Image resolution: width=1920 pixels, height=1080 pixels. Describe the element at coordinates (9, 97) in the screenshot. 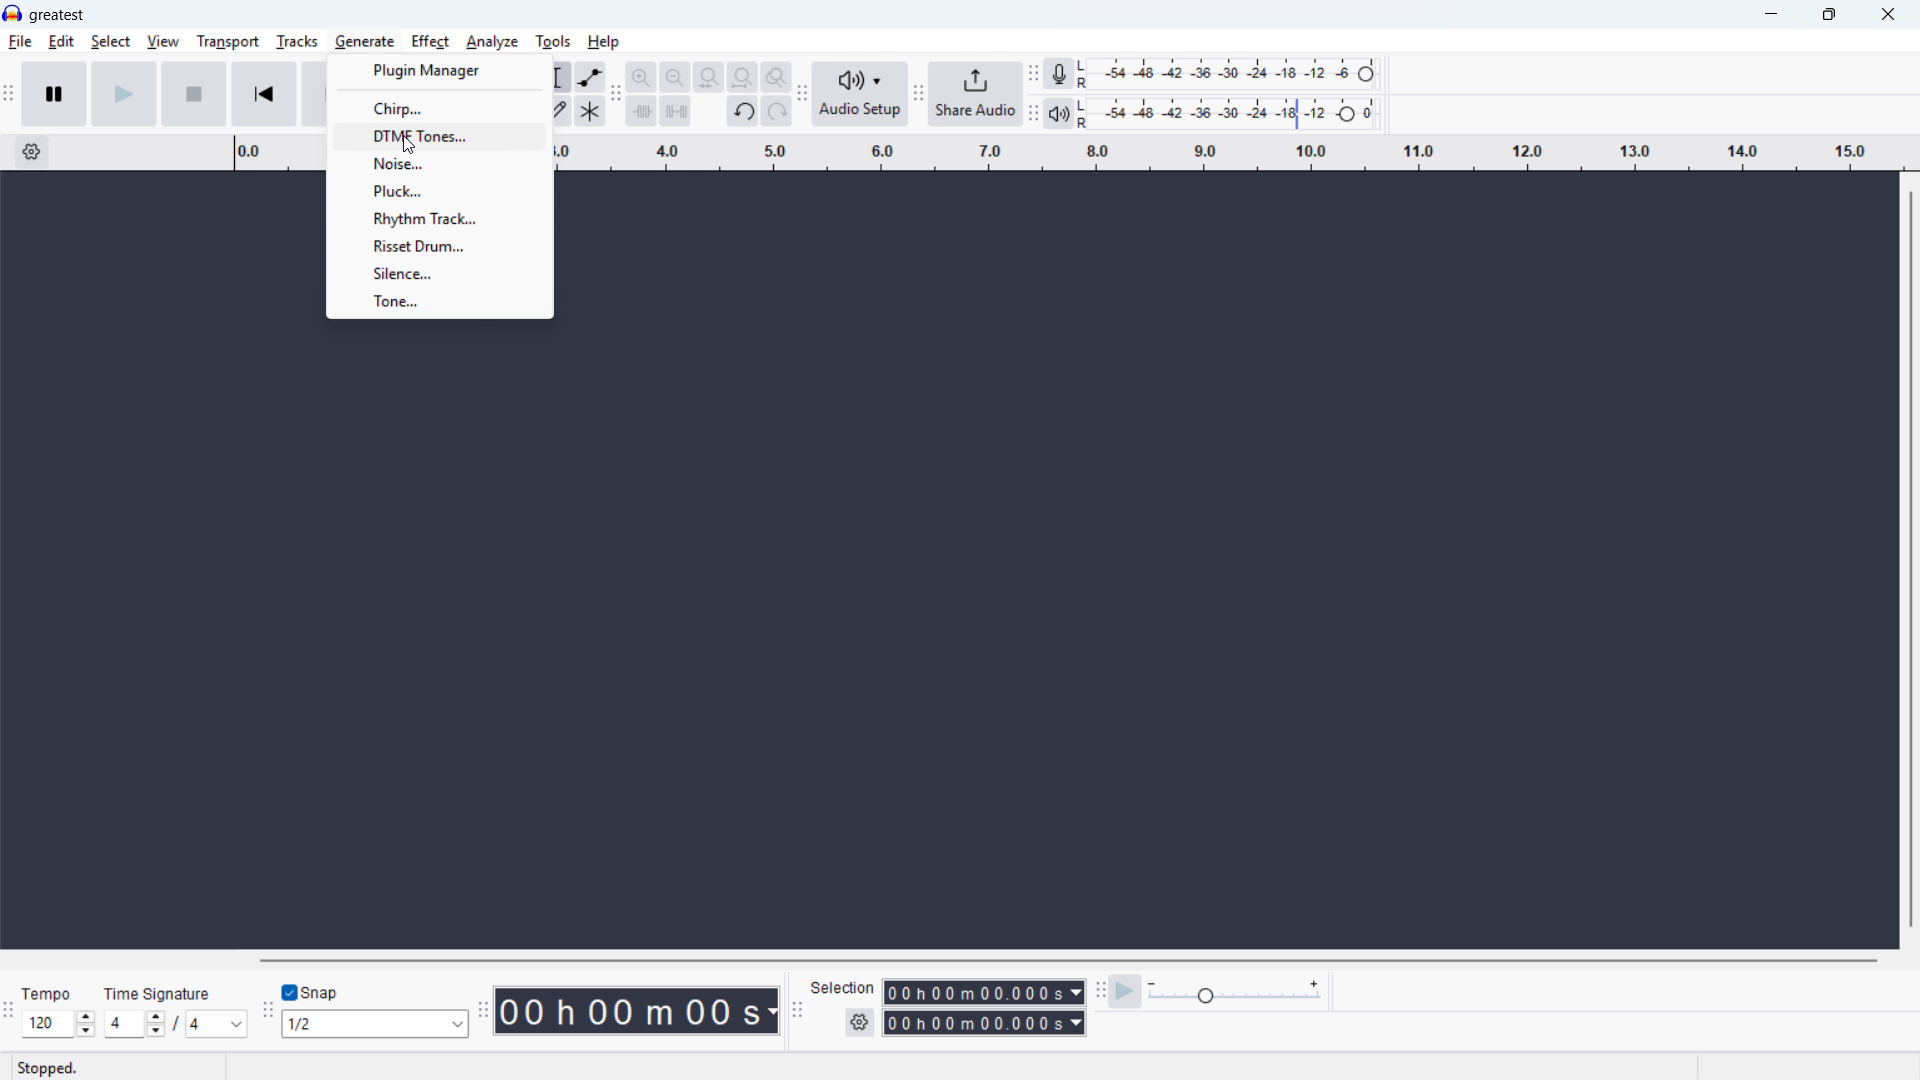

I see `transport toolbar` at that location.